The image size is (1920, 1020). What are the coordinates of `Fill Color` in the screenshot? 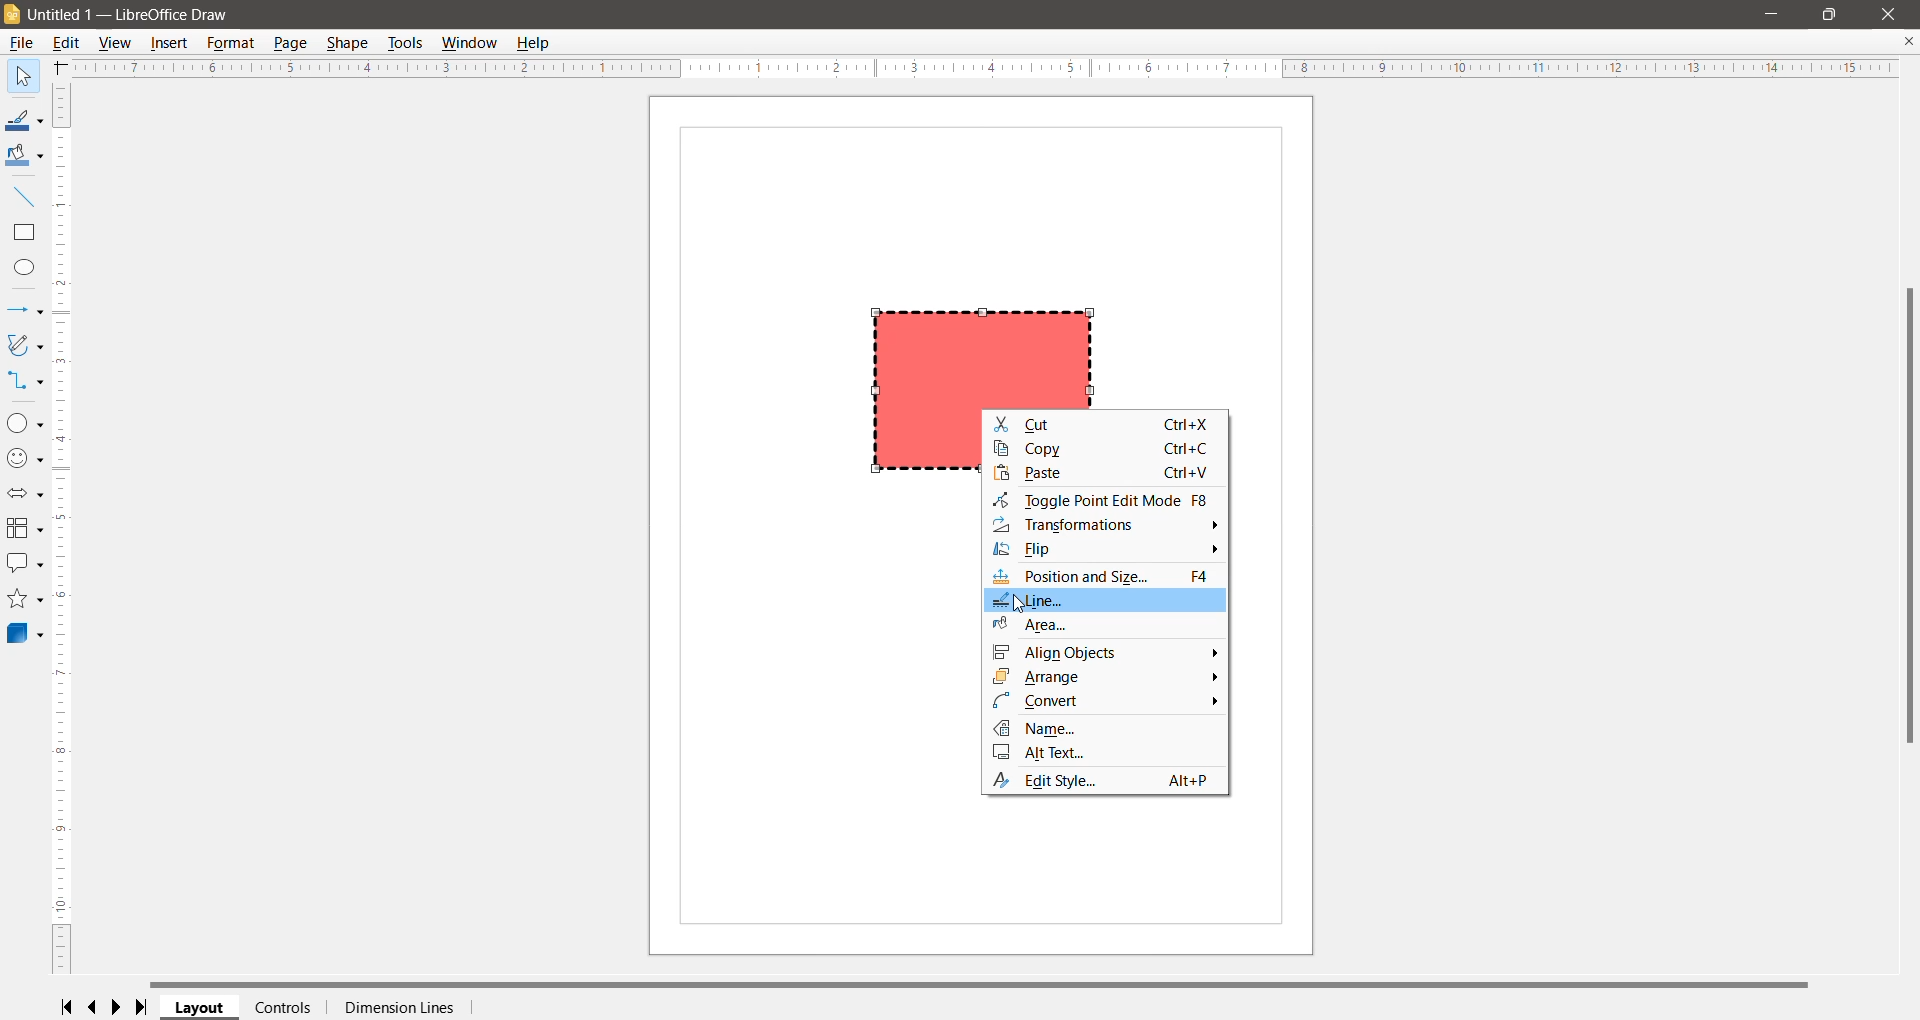 It's located at (25, 157).